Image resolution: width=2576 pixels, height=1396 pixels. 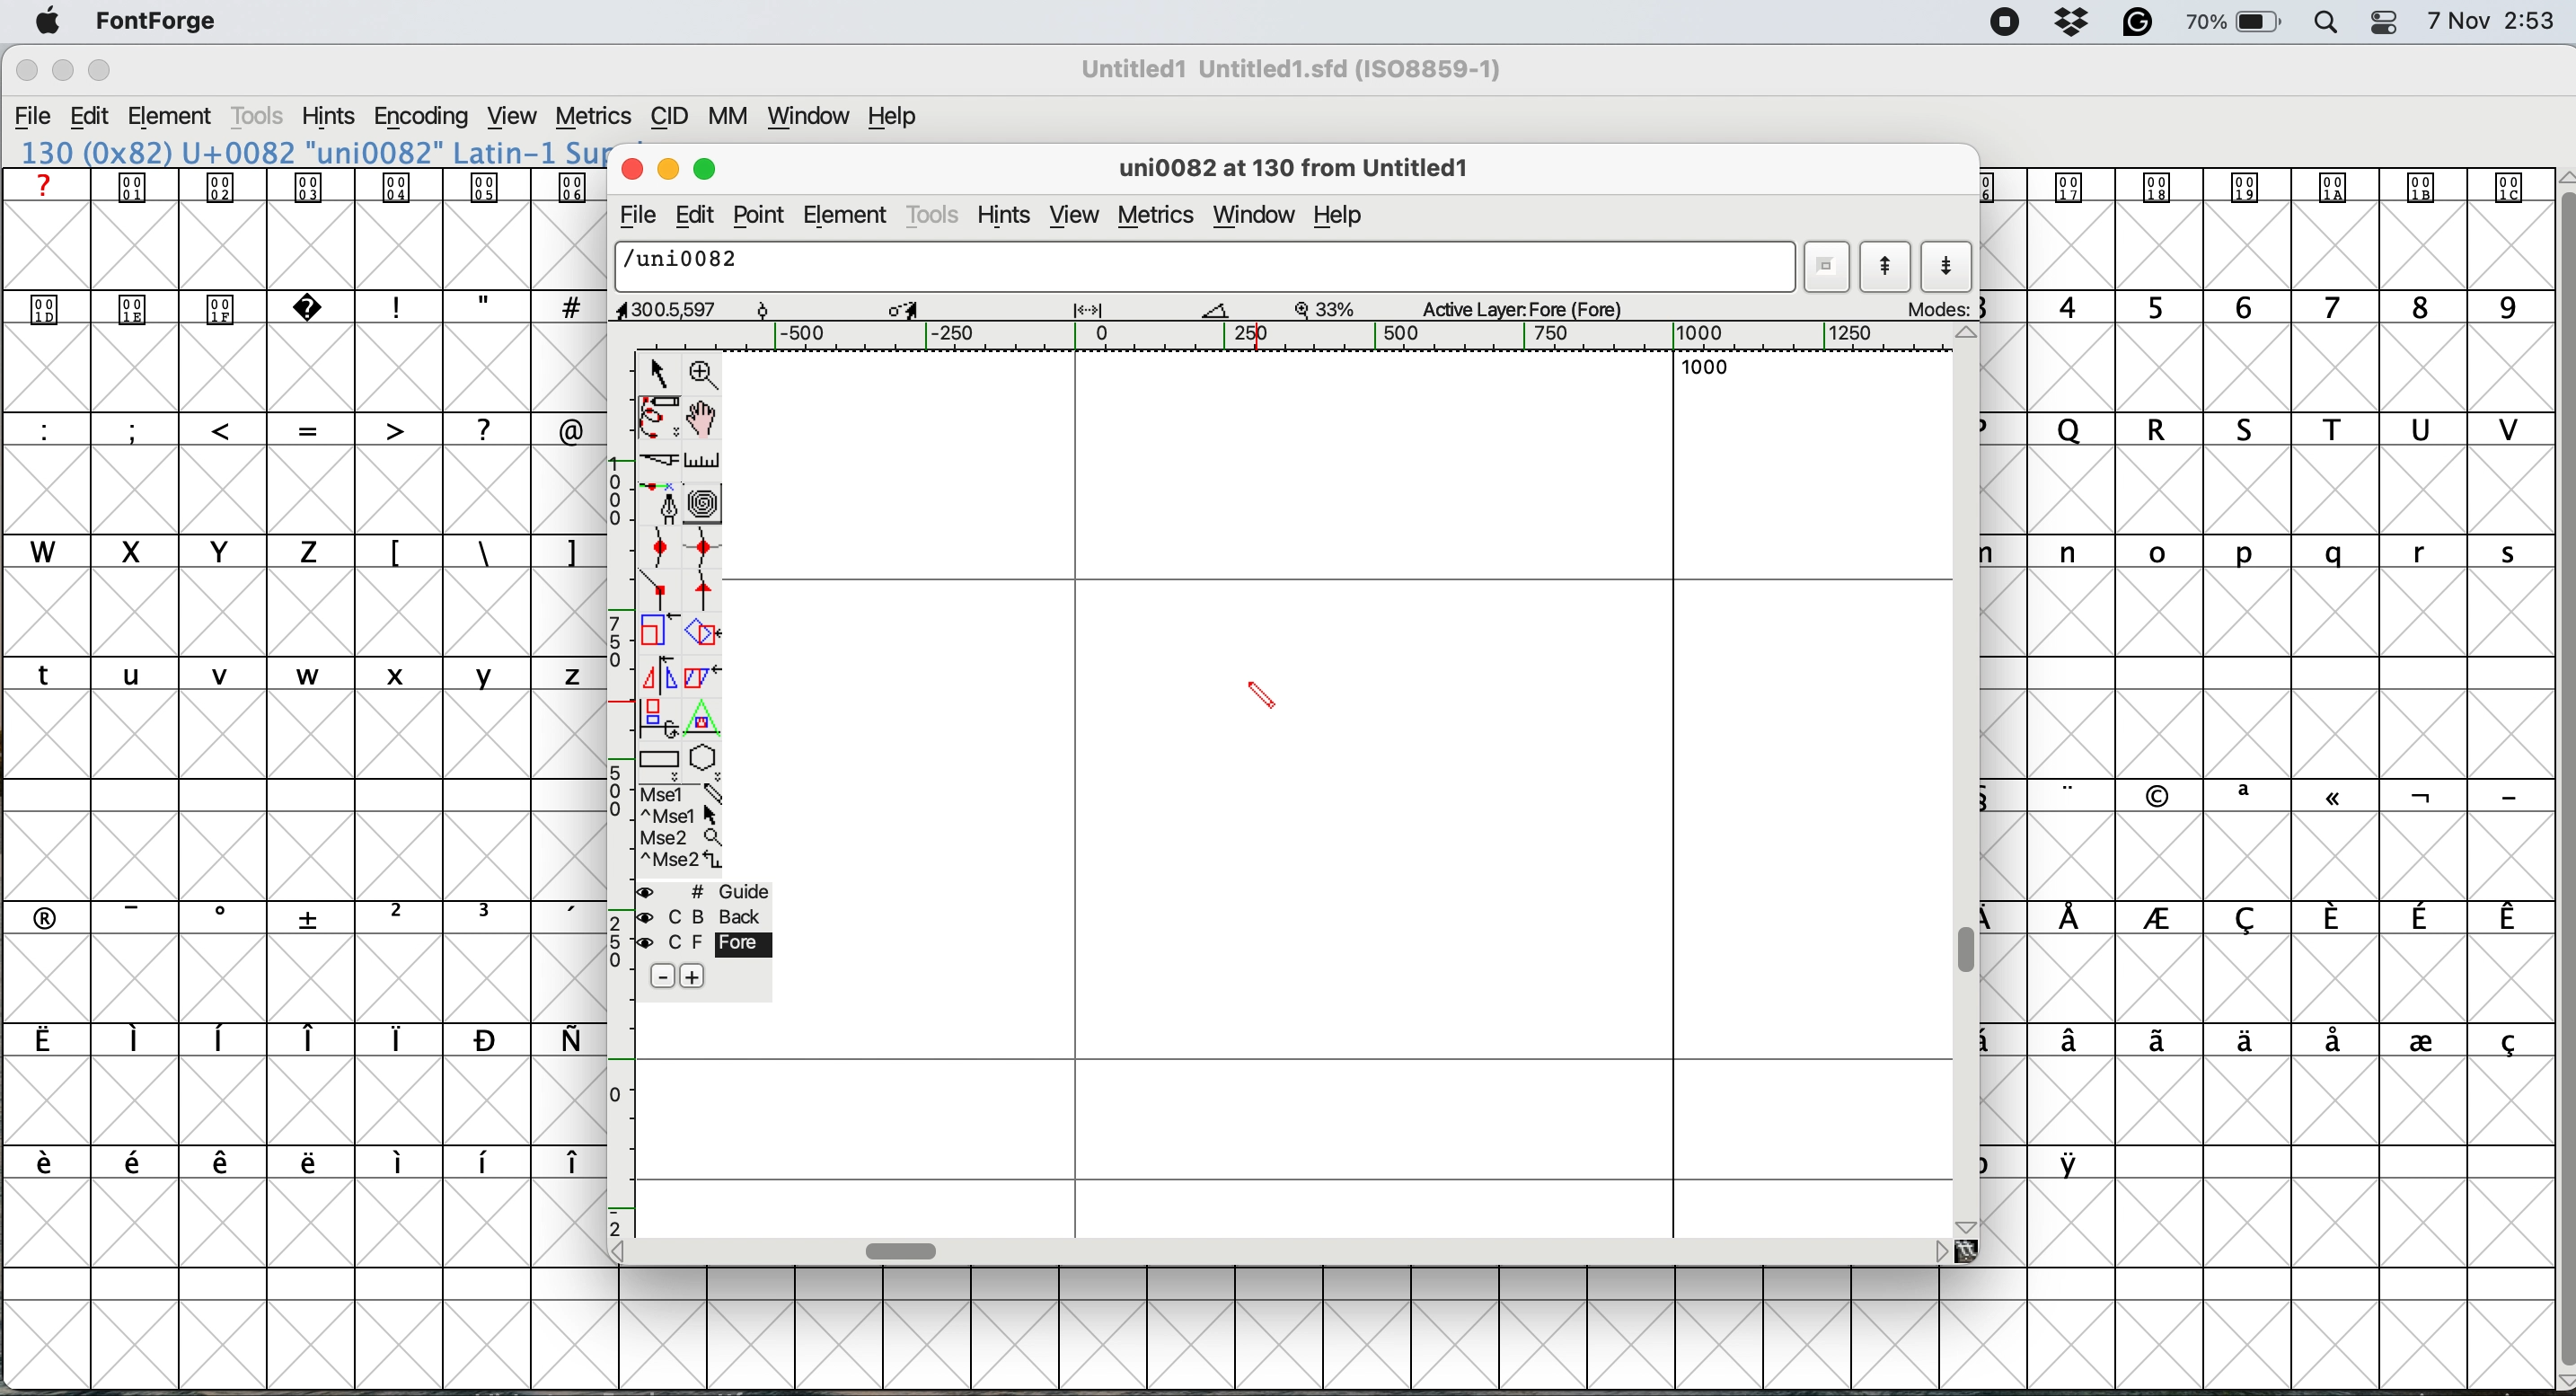 What do you see at coordinates (703, 459) in the screenshot?
I see `measure distance` at bounding box center [703, 459].